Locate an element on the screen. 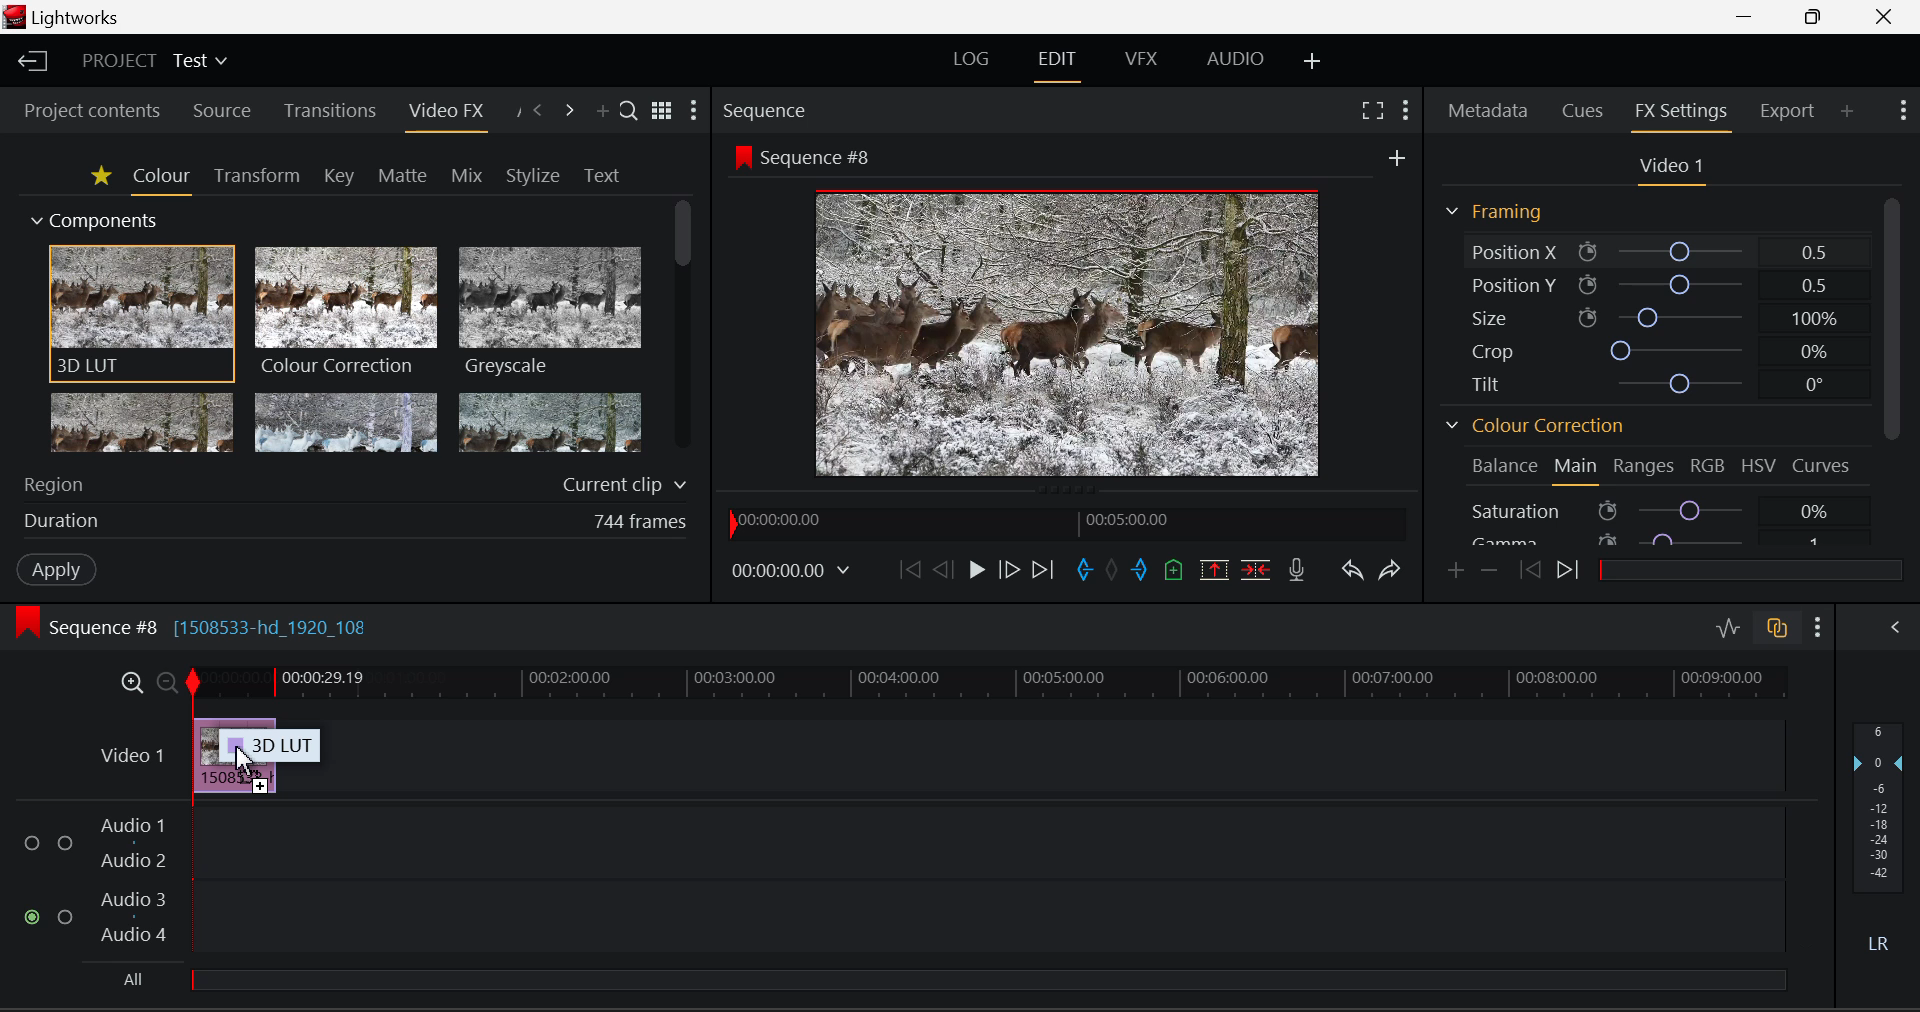 The width and height of the screenshot is (1920, 1012). Redo is located at coordinates (1390, 572).